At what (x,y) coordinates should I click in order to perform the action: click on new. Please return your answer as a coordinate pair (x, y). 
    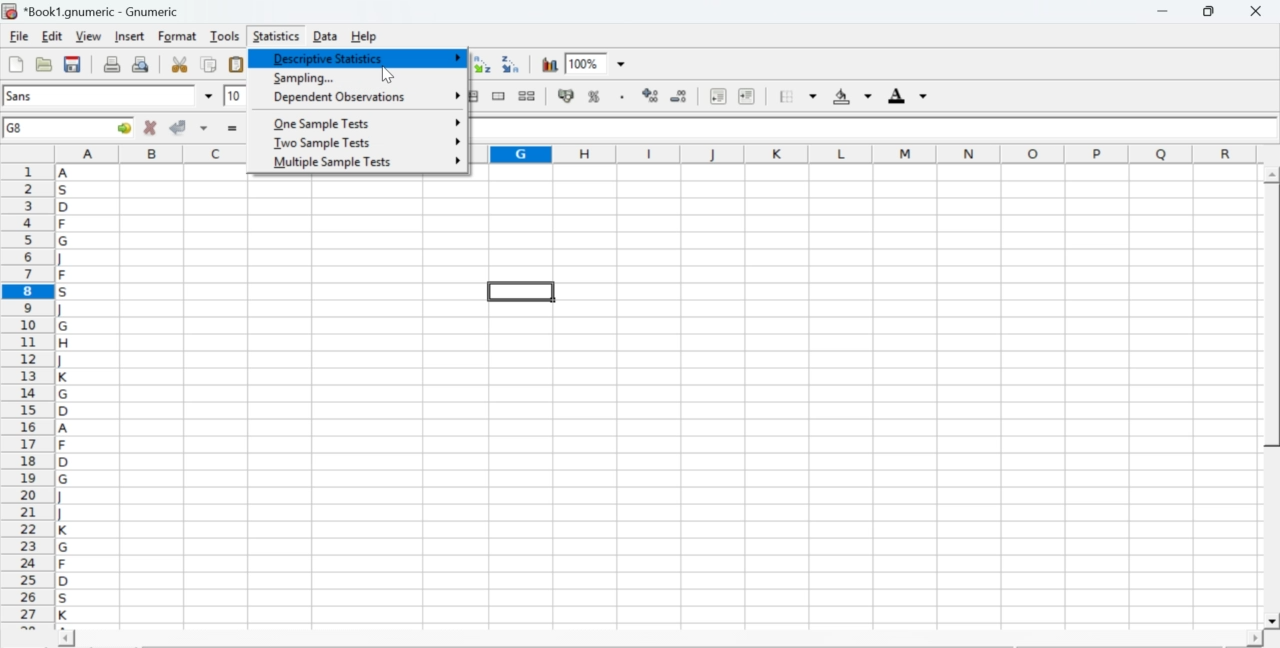
    Looking at the image, I should click on (15, 64).